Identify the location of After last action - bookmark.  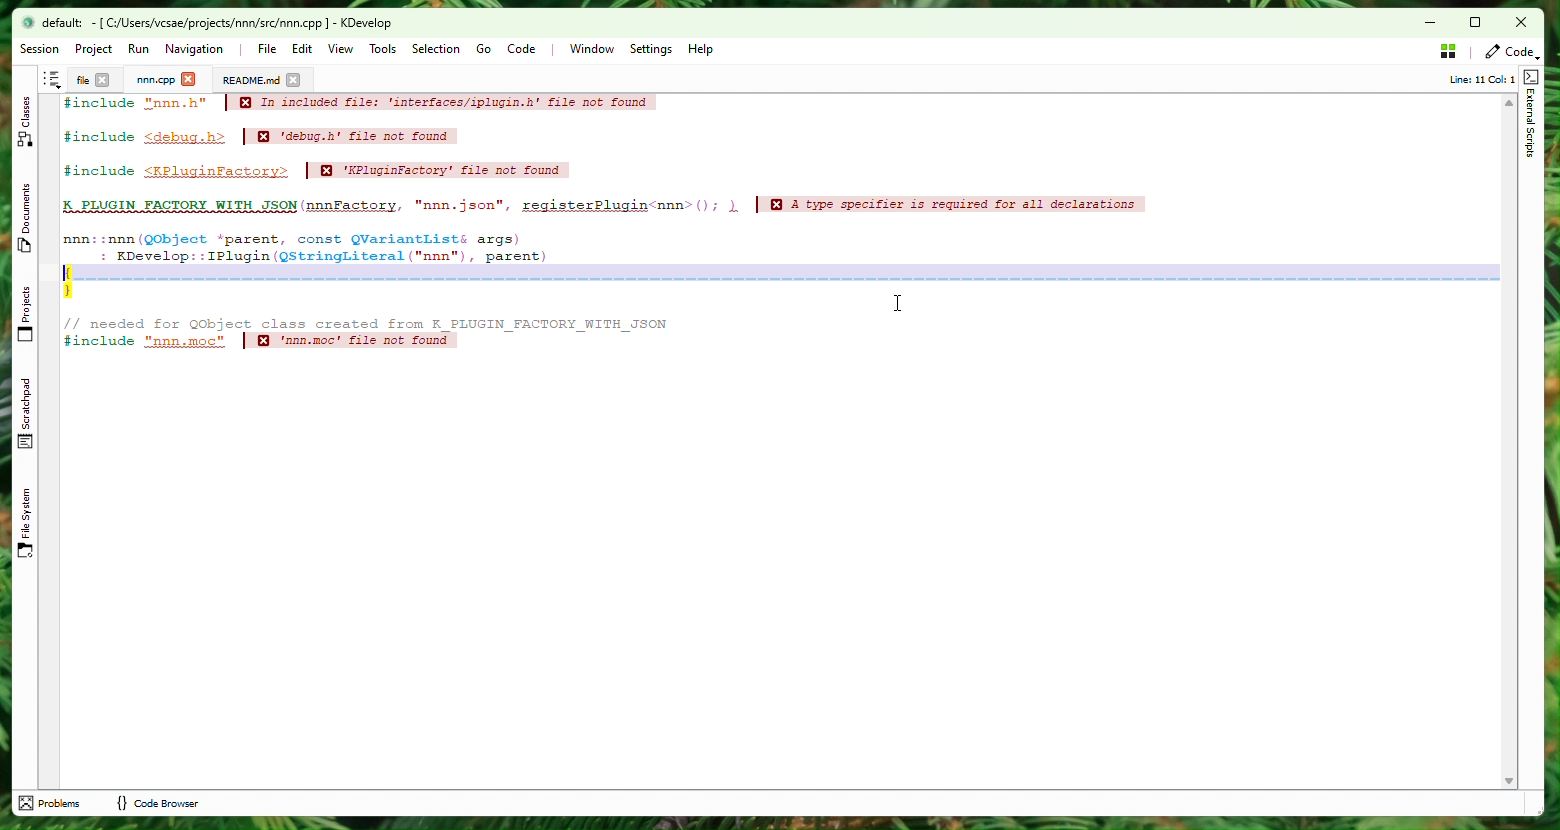
(95, 283).